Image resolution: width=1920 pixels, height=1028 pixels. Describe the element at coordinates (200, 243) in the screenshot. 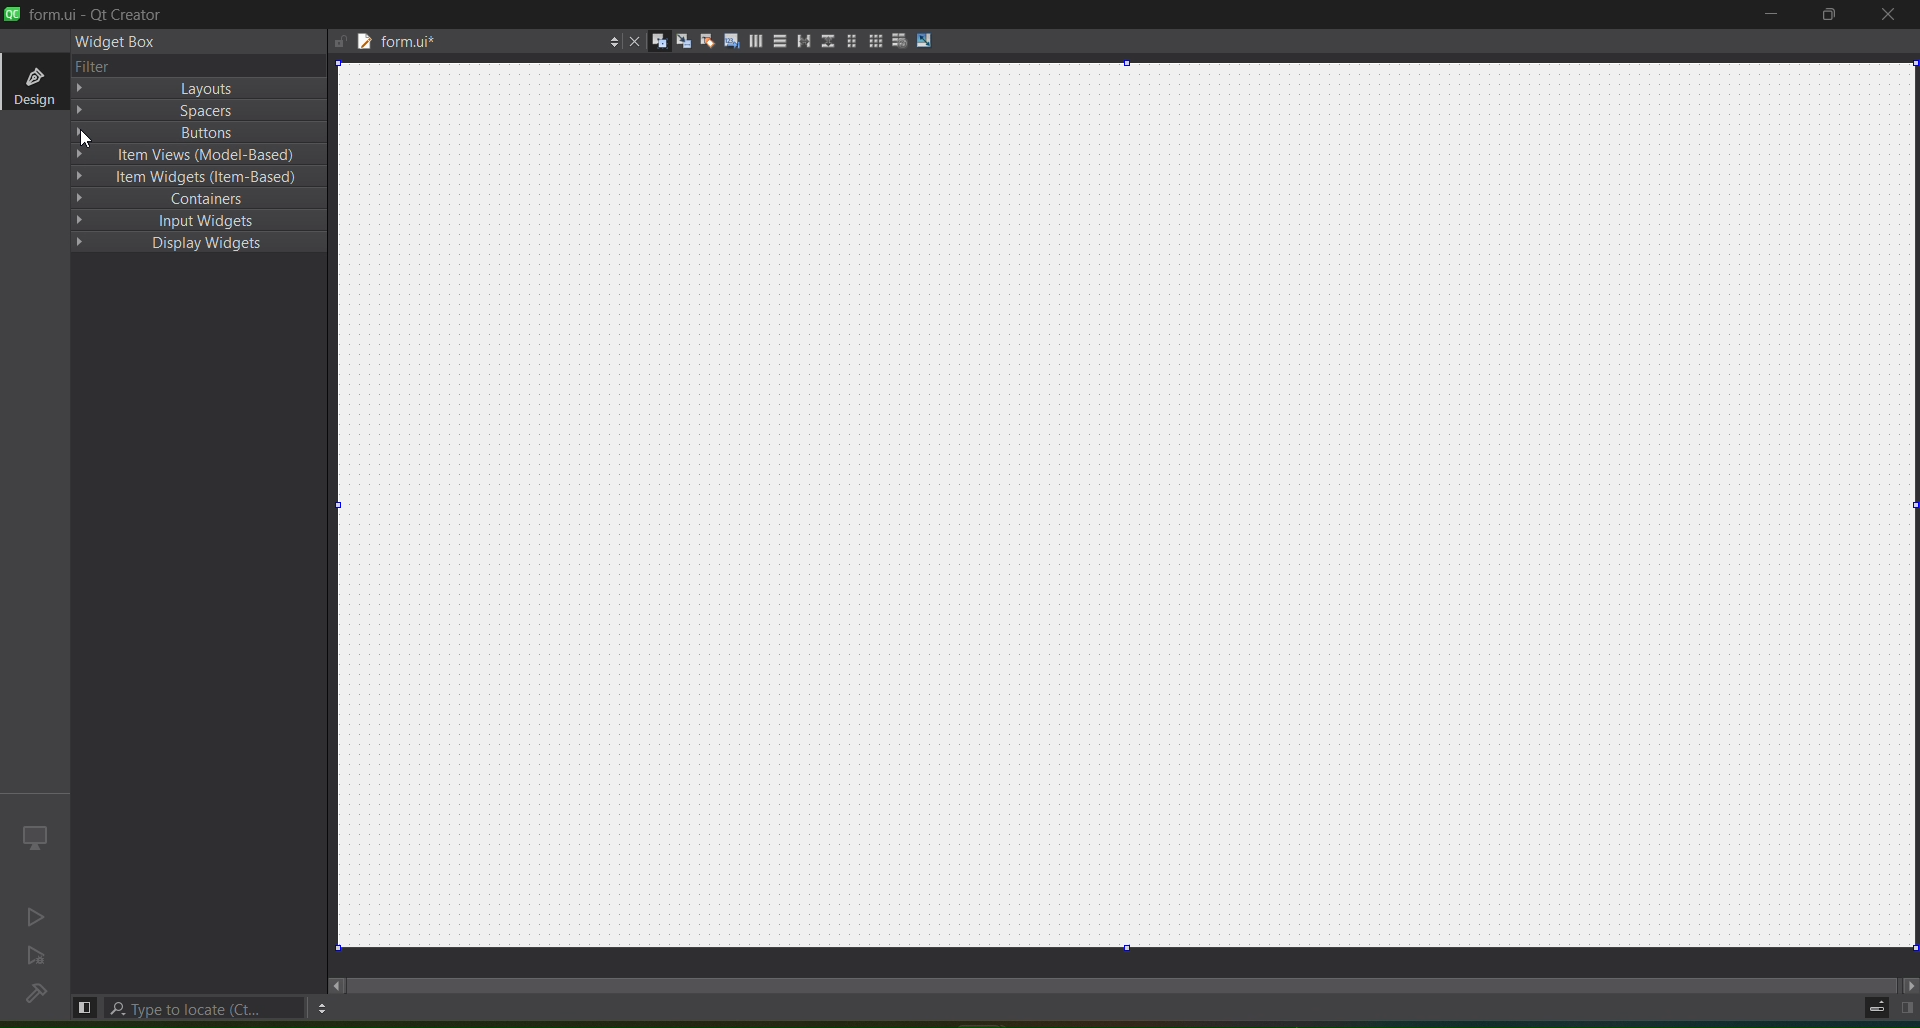

I see `Display Widgets` at that location.